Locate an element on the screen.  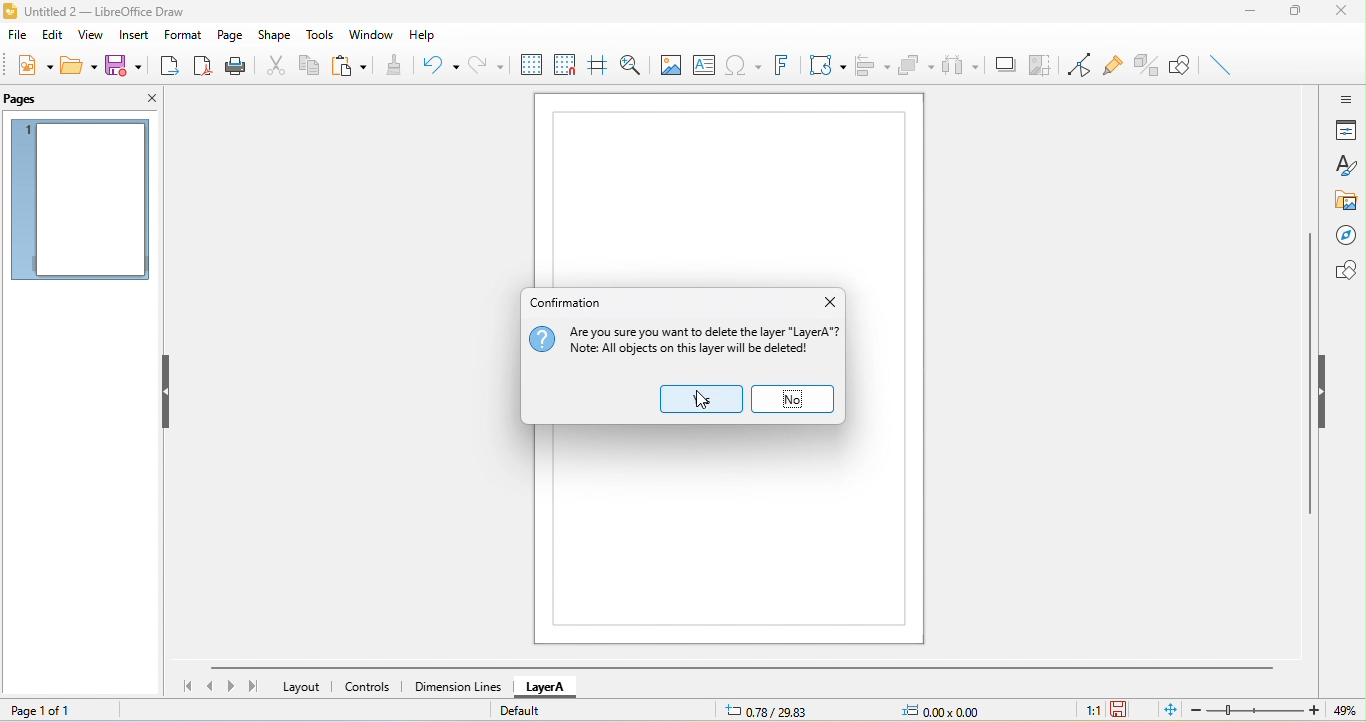
logo is located at coordinates (10, 9).